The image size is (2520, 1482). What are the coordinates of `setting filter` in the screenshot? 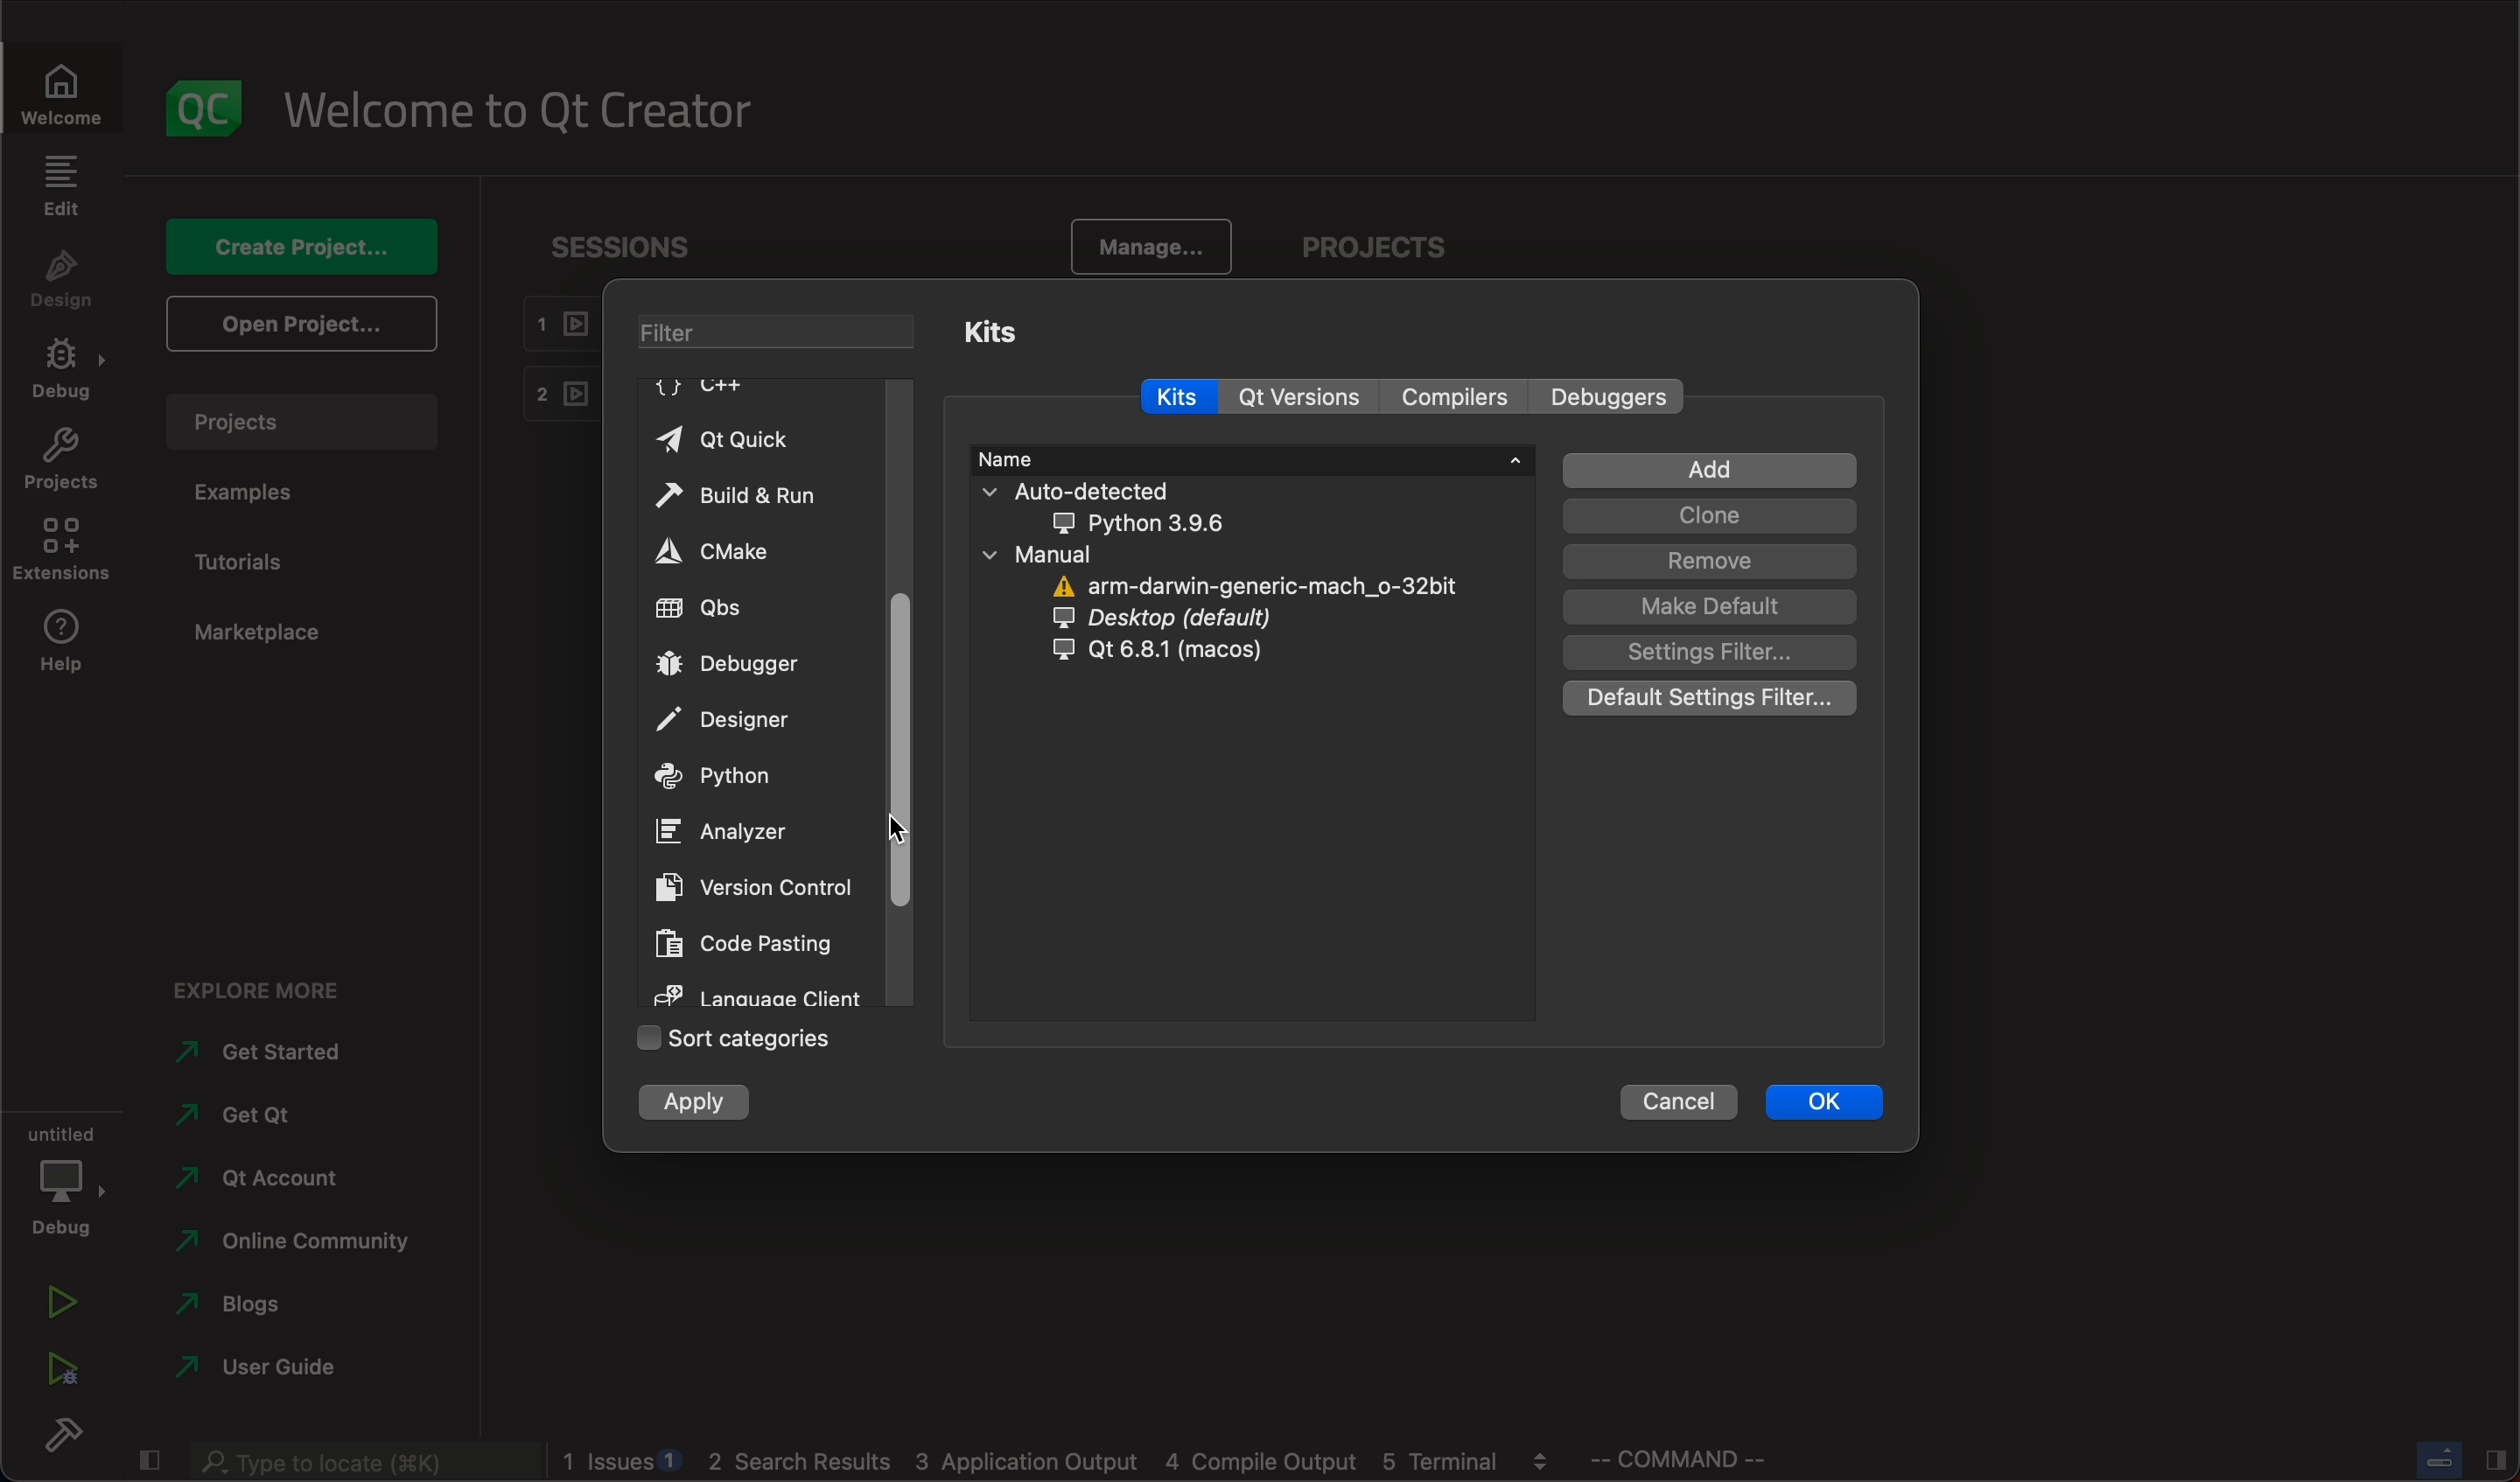 It's located at (1717, 653).